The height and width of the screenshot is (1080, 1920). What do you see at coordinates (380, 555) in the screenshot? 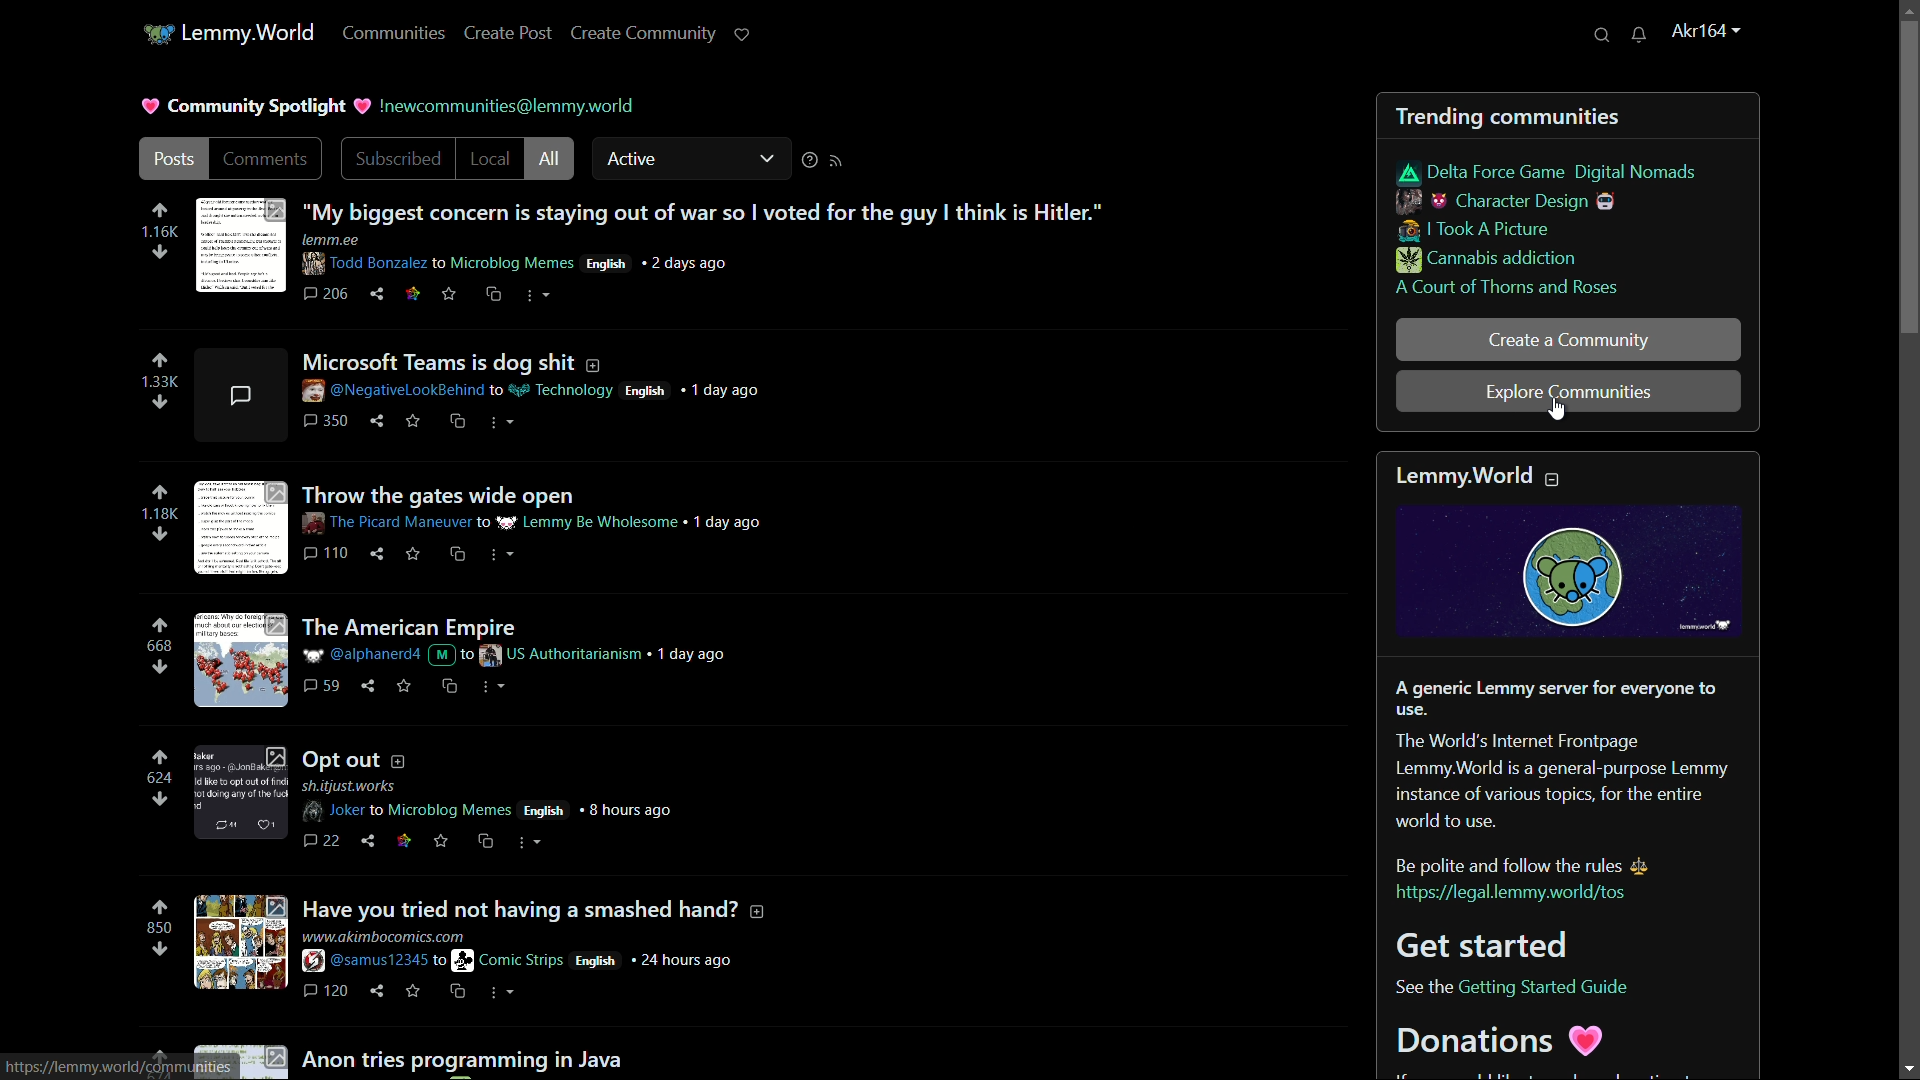
I see `share` at bounding box center [380, 555].